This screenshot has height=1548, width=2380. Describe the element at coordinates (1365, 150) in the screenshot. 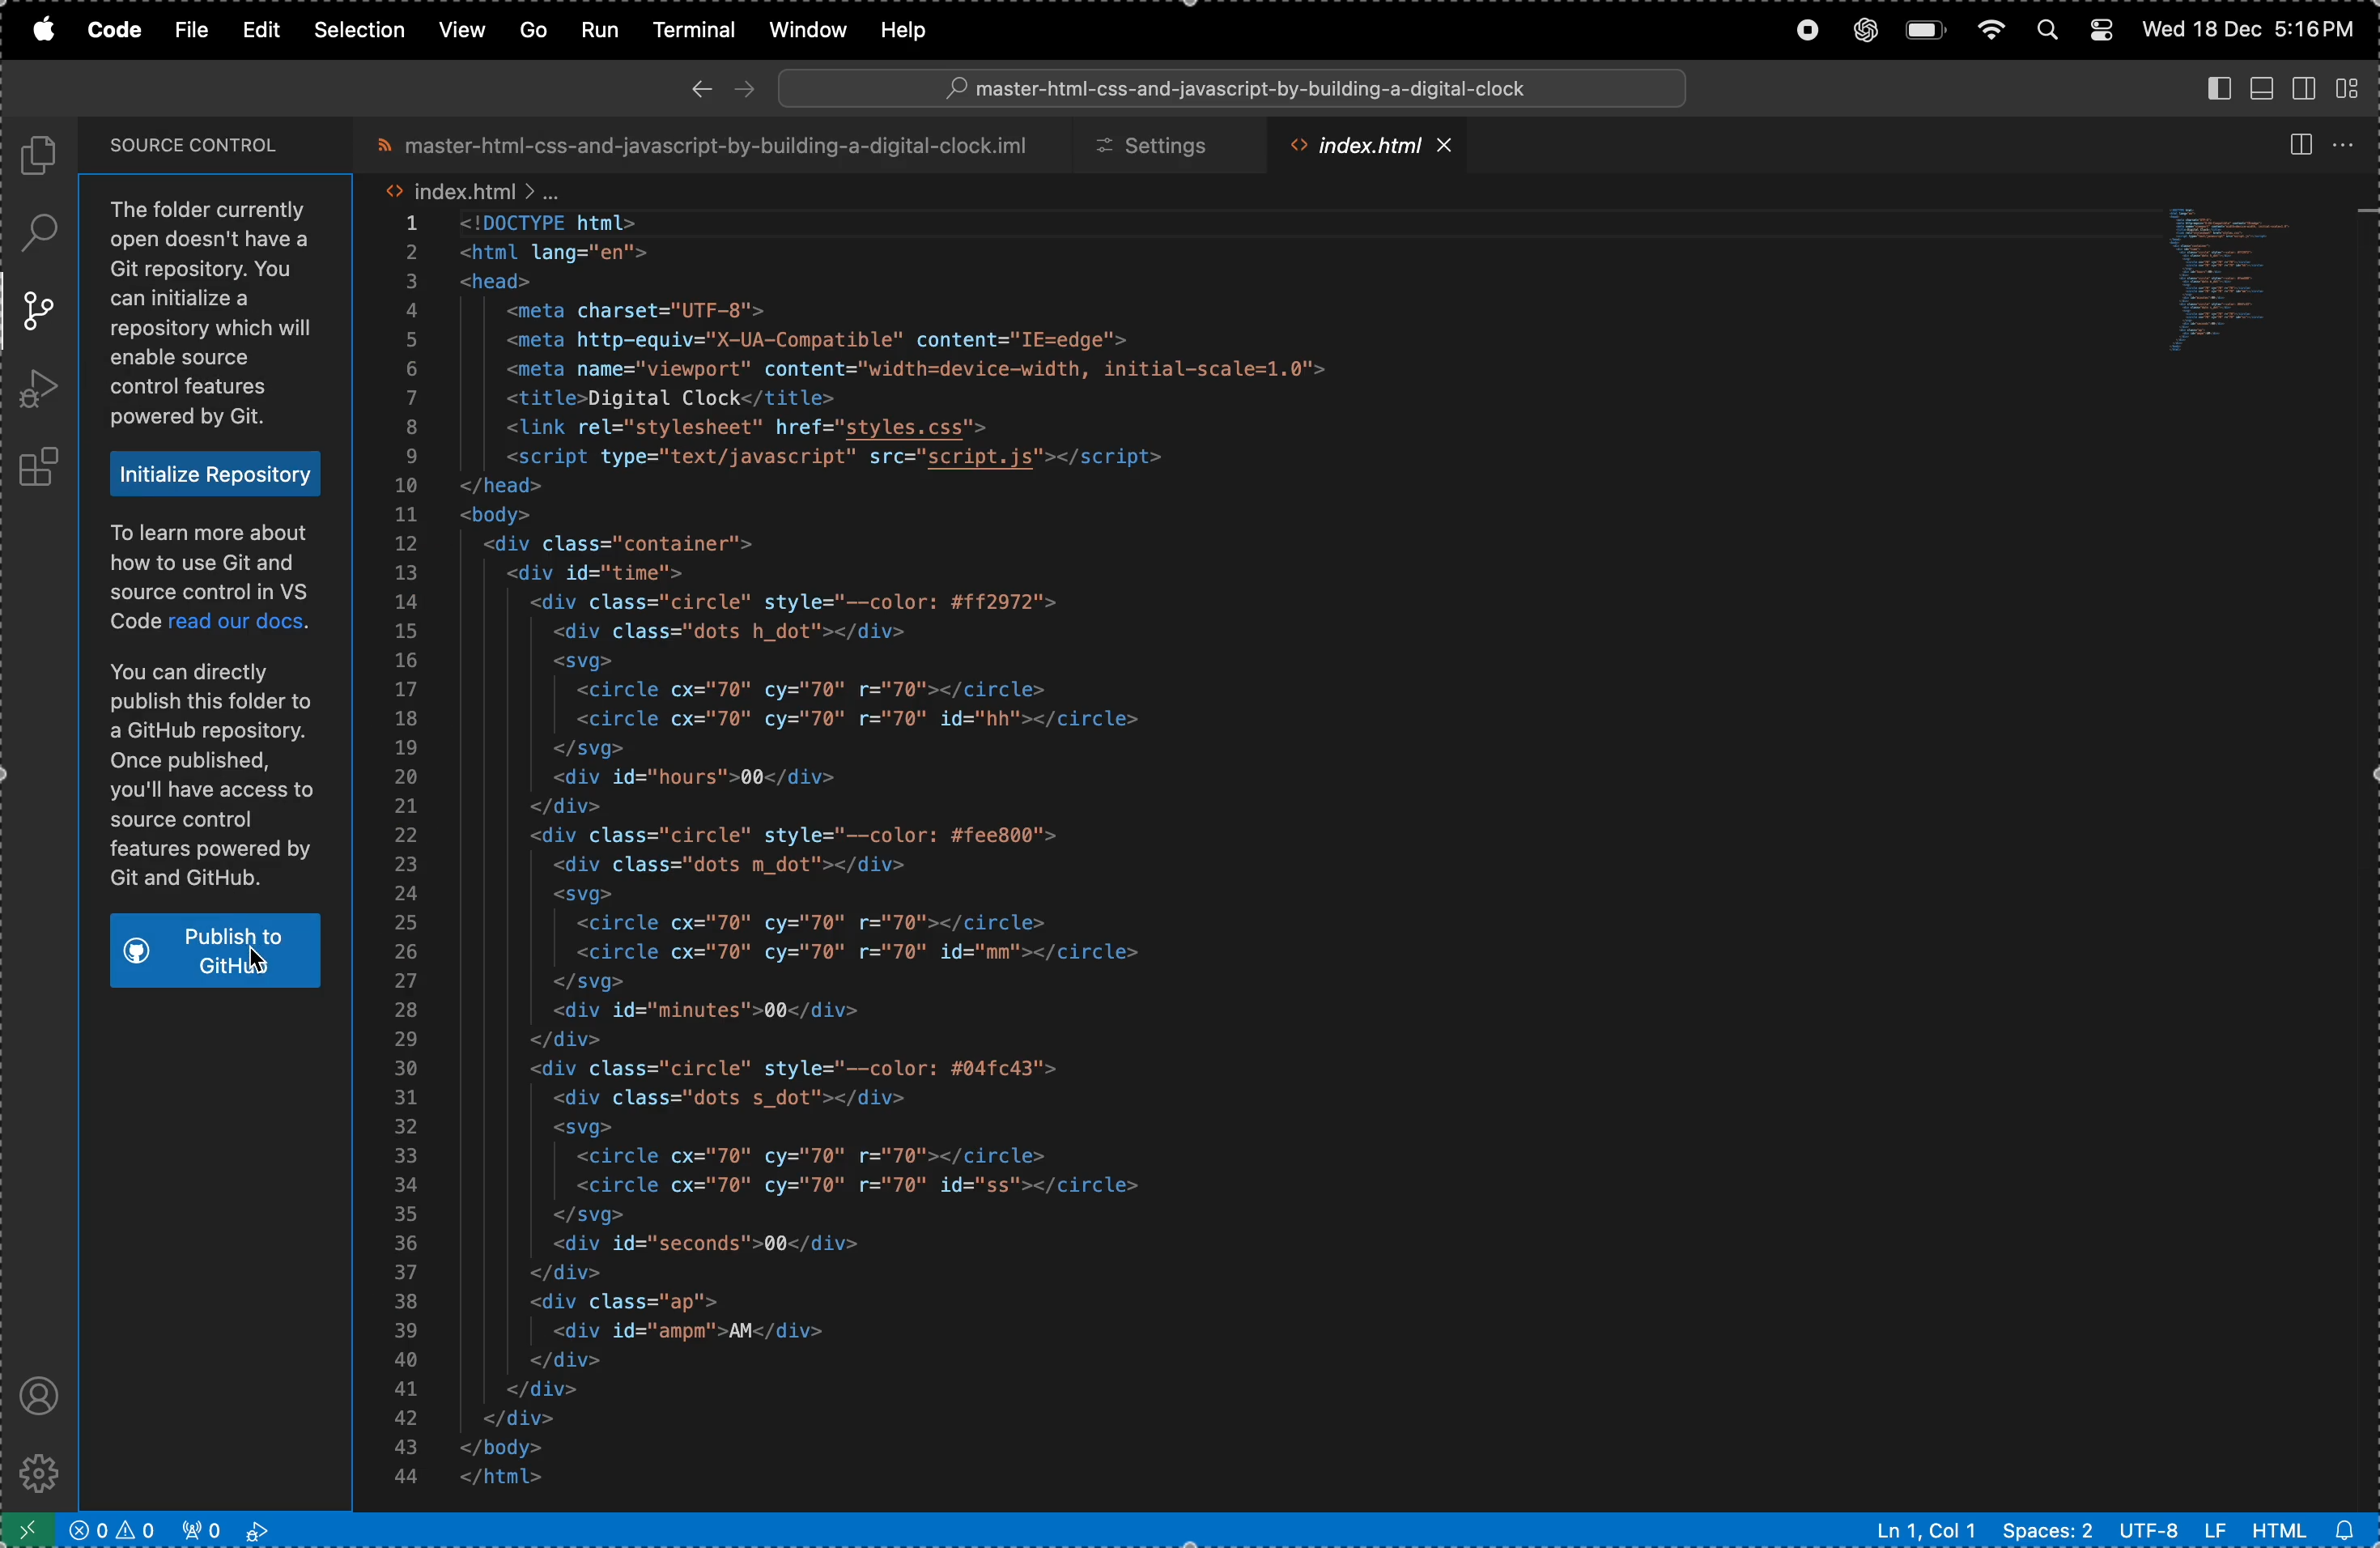

I see `index .html file` at that location.